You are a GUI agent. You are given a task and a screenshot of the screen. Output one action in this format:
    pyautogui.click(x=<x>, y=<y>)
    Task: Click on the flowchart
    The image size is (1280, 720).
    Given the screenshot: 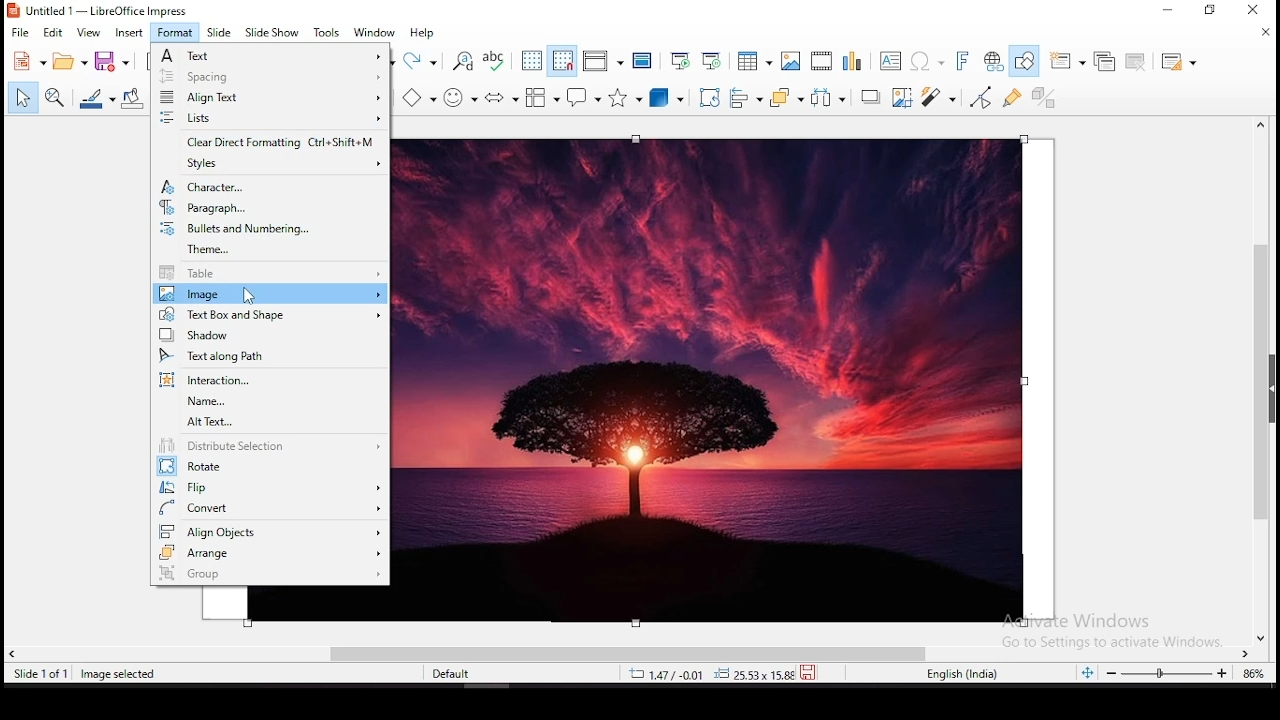 What is the action you would take?
    pyautogui.click(x=541, y=97)
    